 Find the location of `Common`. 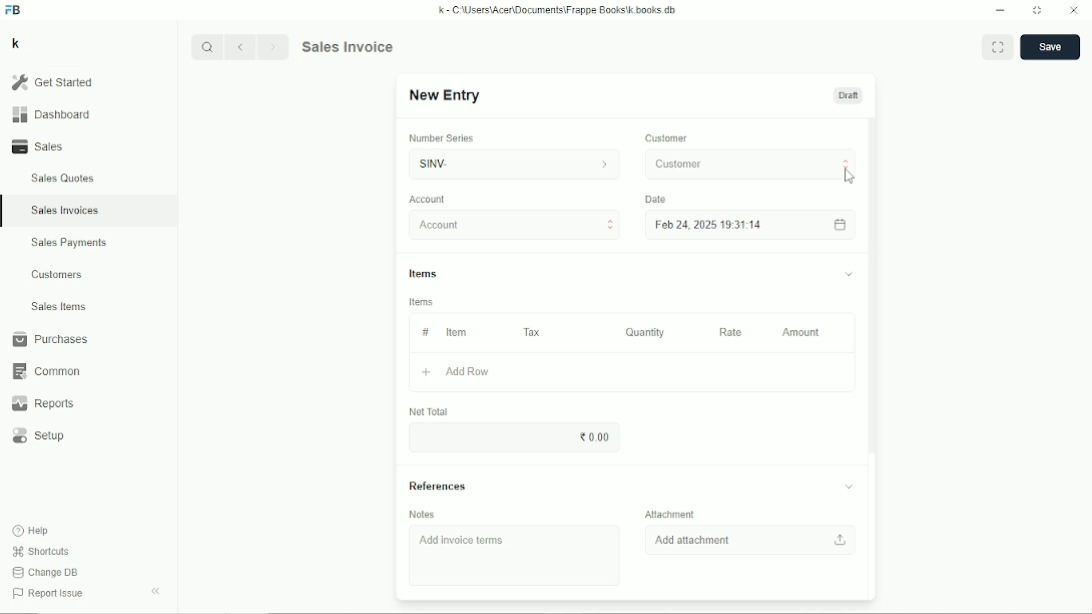

Common is located at coordinates (44, 371).